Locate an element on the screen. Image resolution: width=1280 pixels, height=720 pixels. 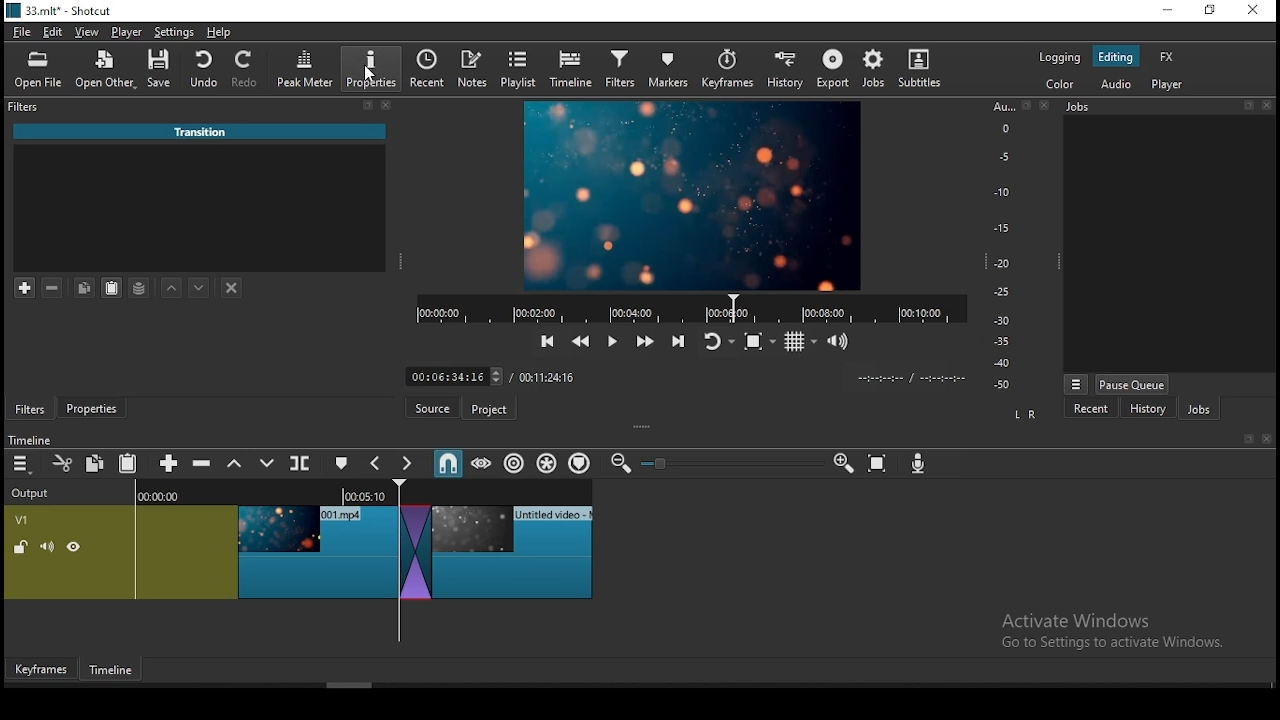
filters is located at coordinates (619, 70).